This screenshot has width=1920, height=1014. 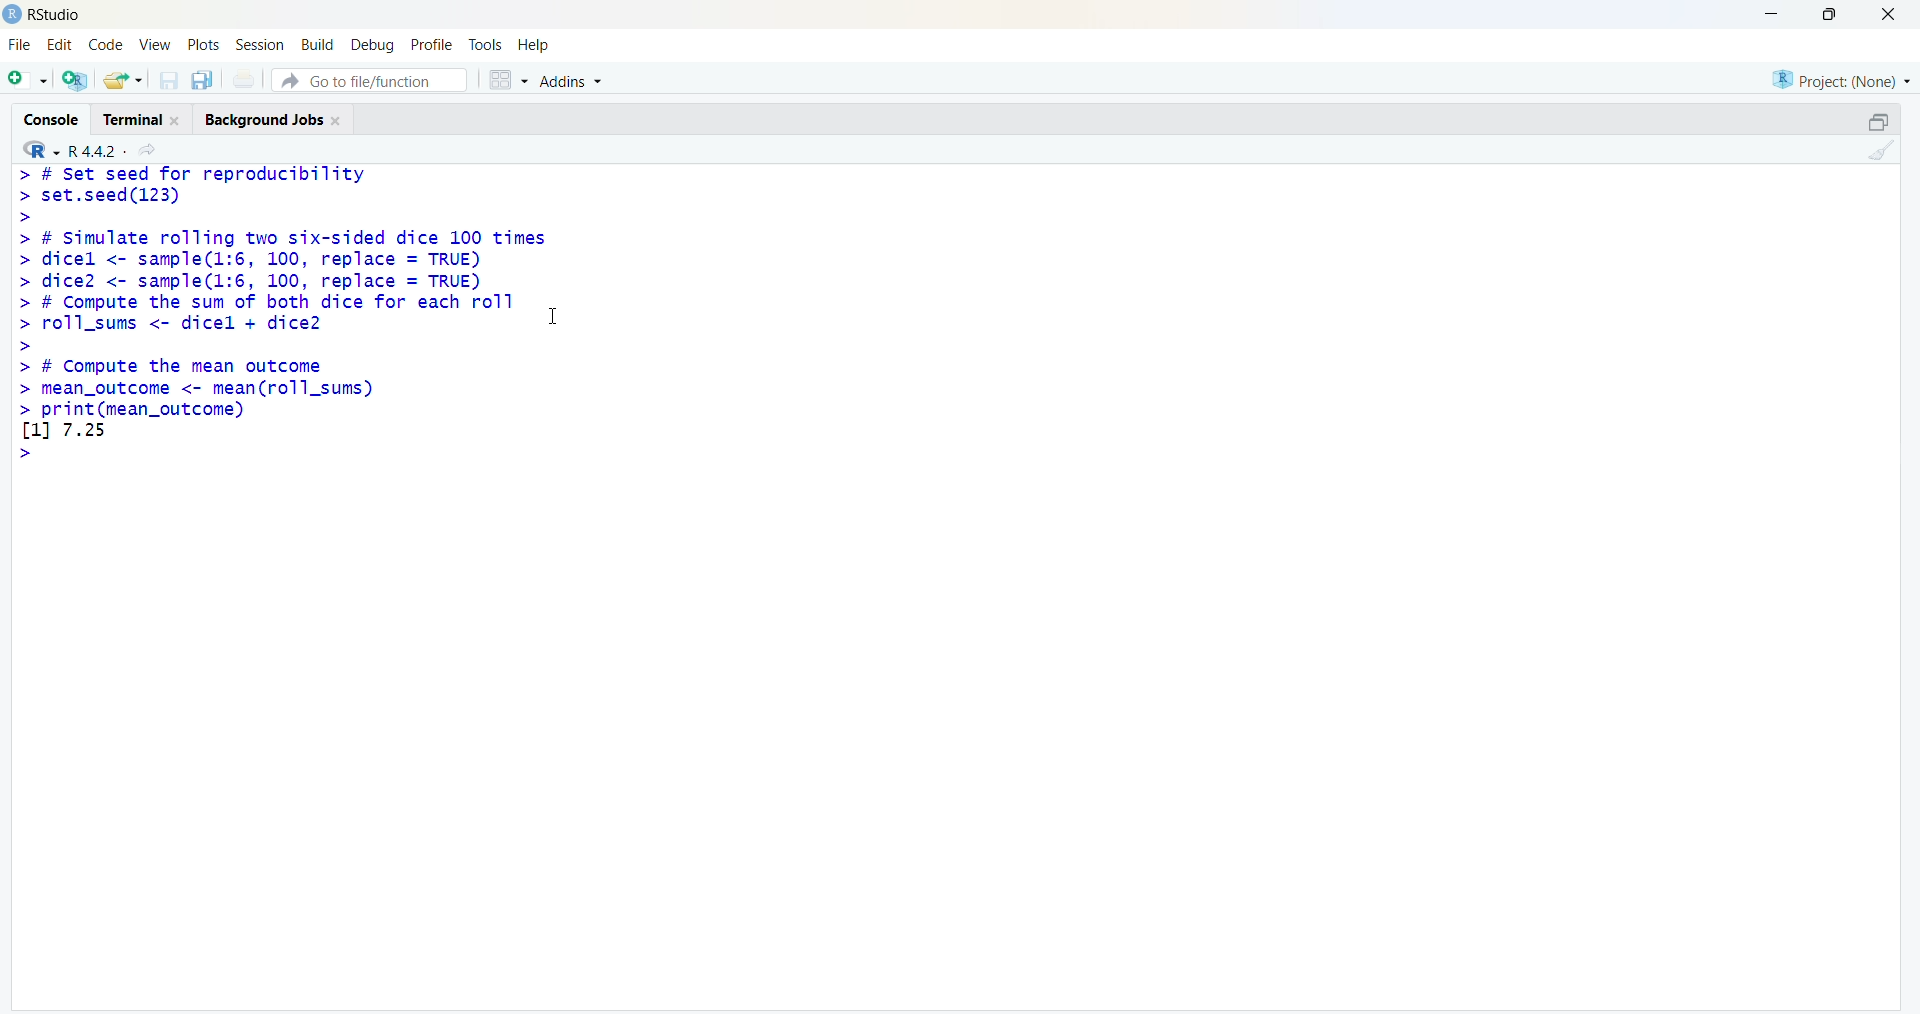 I want to click on close, so click(x=1890, y=13).